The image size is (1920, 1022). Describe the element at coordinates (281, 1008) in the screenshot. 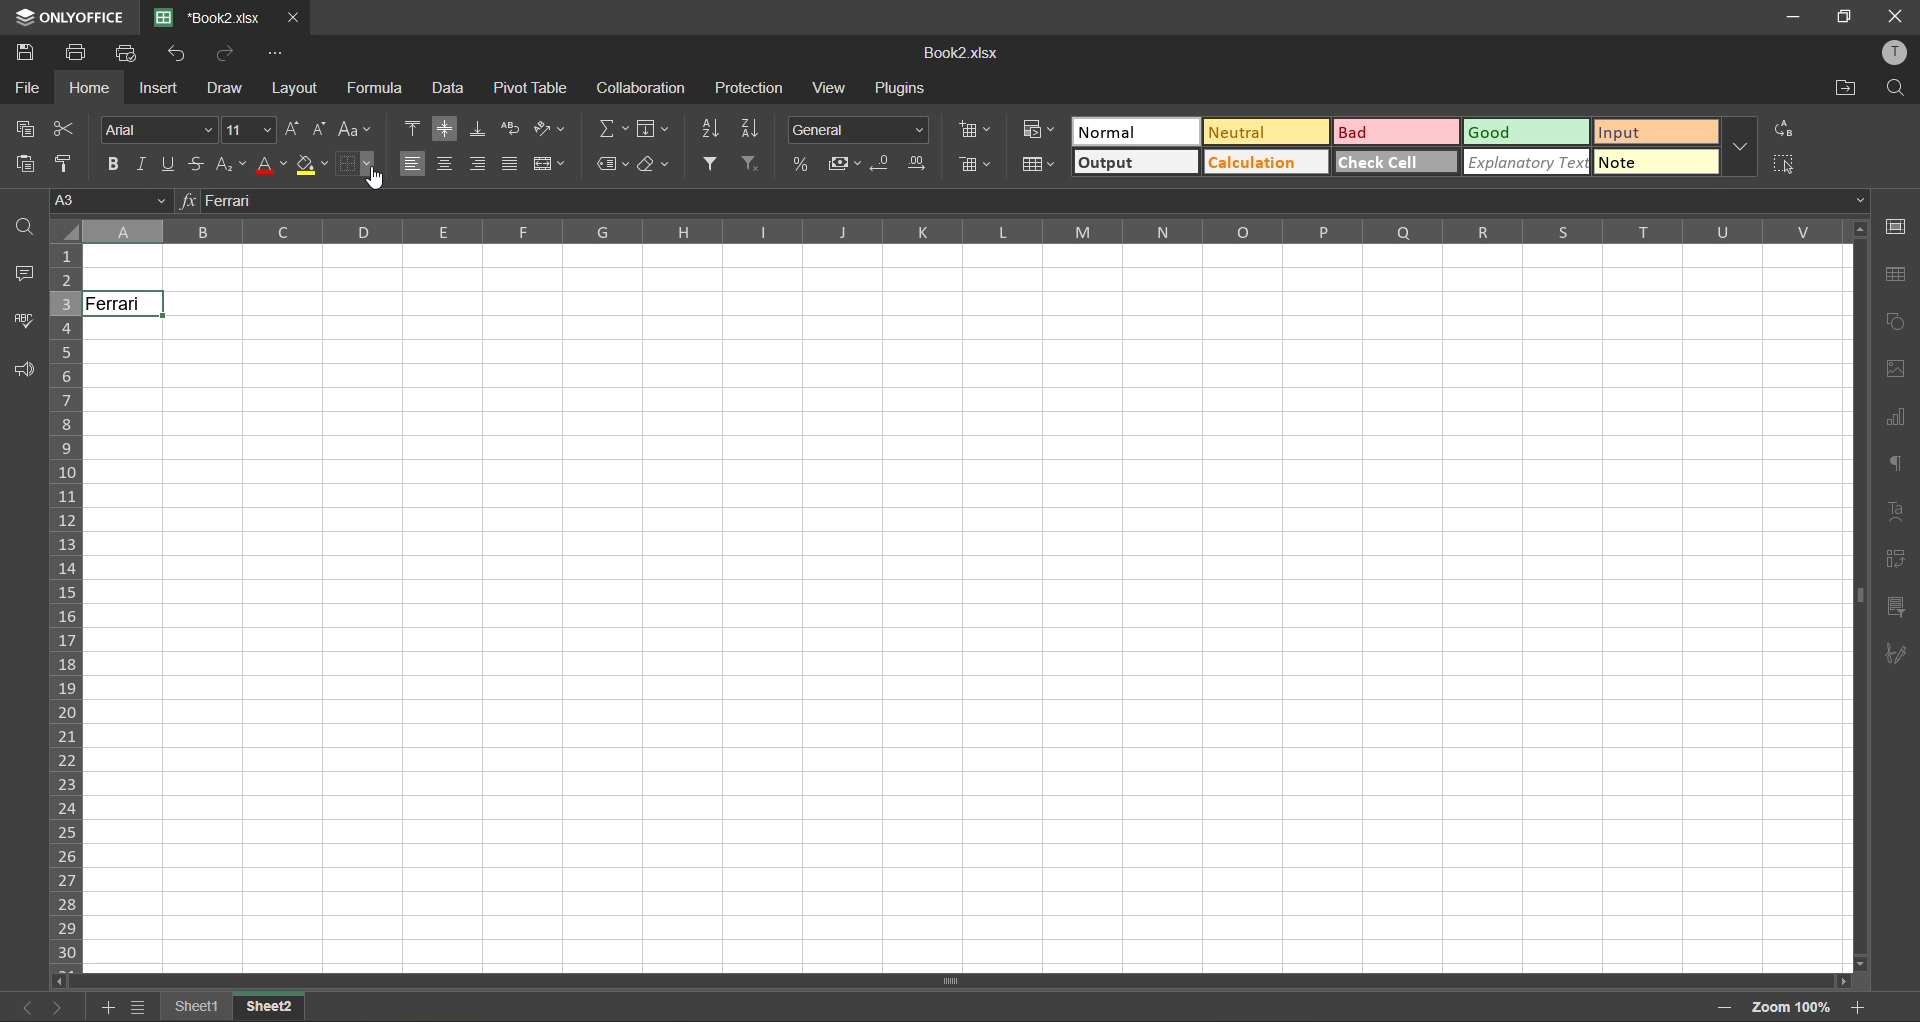

I see `Sheet 2` at that location.